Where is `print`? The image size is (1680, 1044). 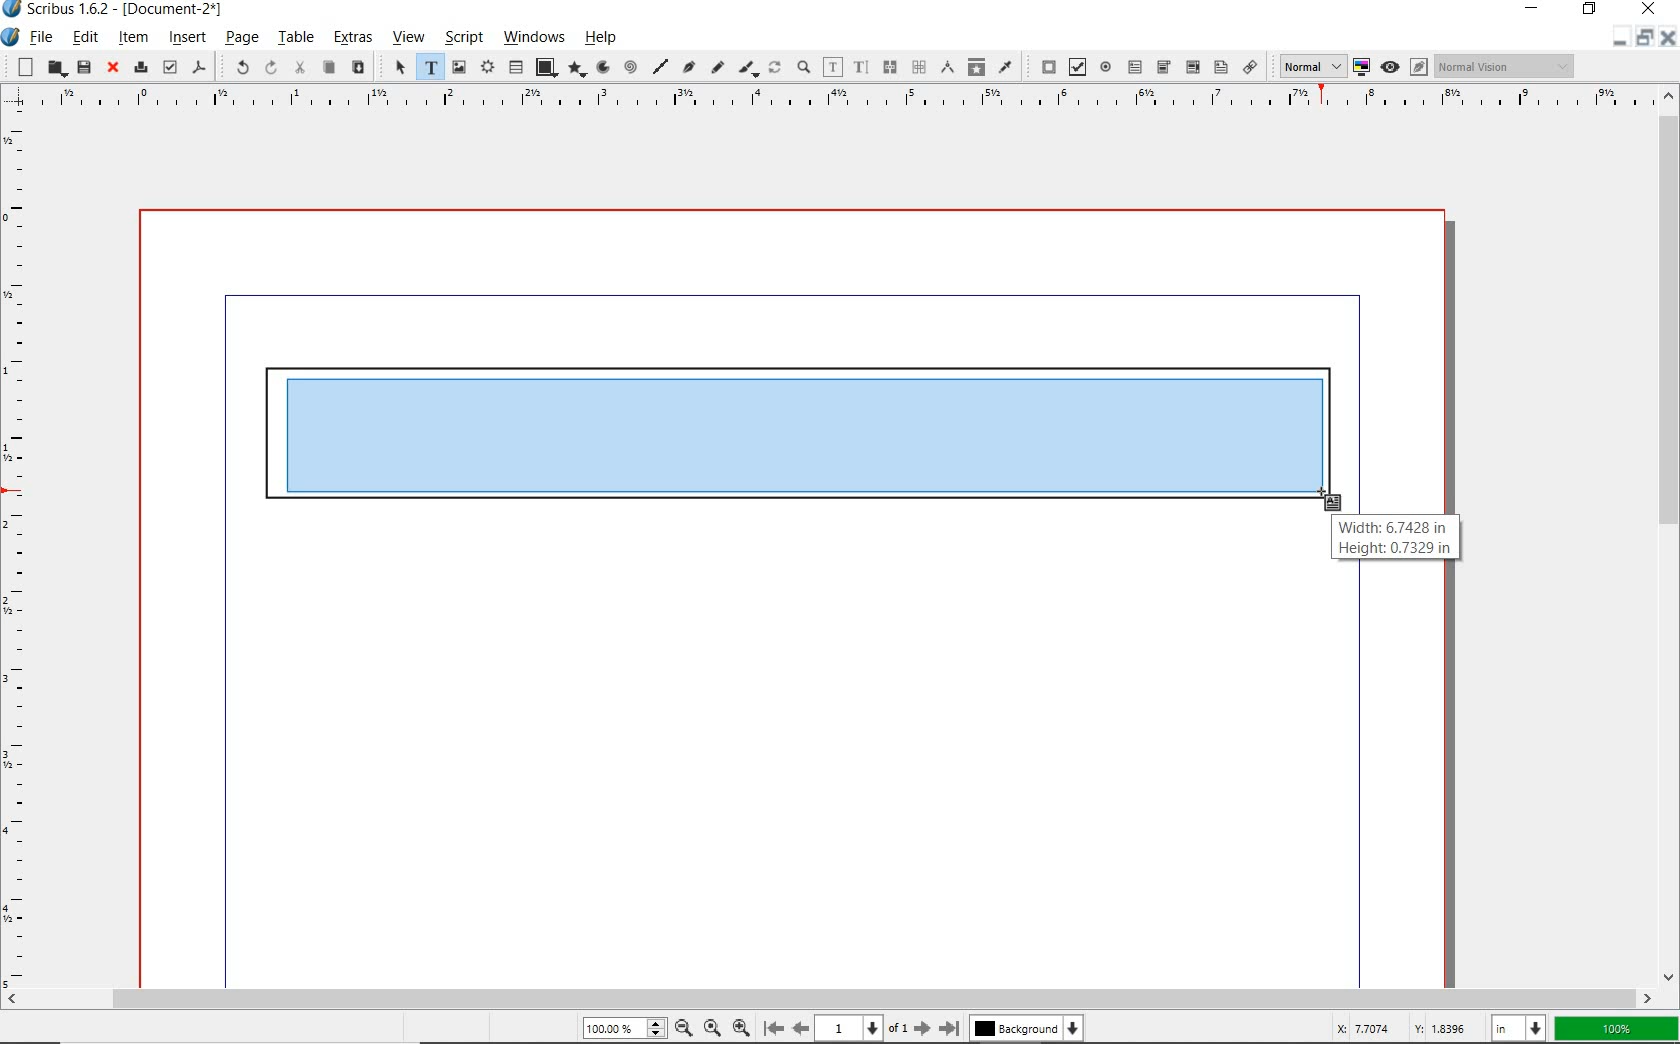
print is located at coordinates (140, 67).